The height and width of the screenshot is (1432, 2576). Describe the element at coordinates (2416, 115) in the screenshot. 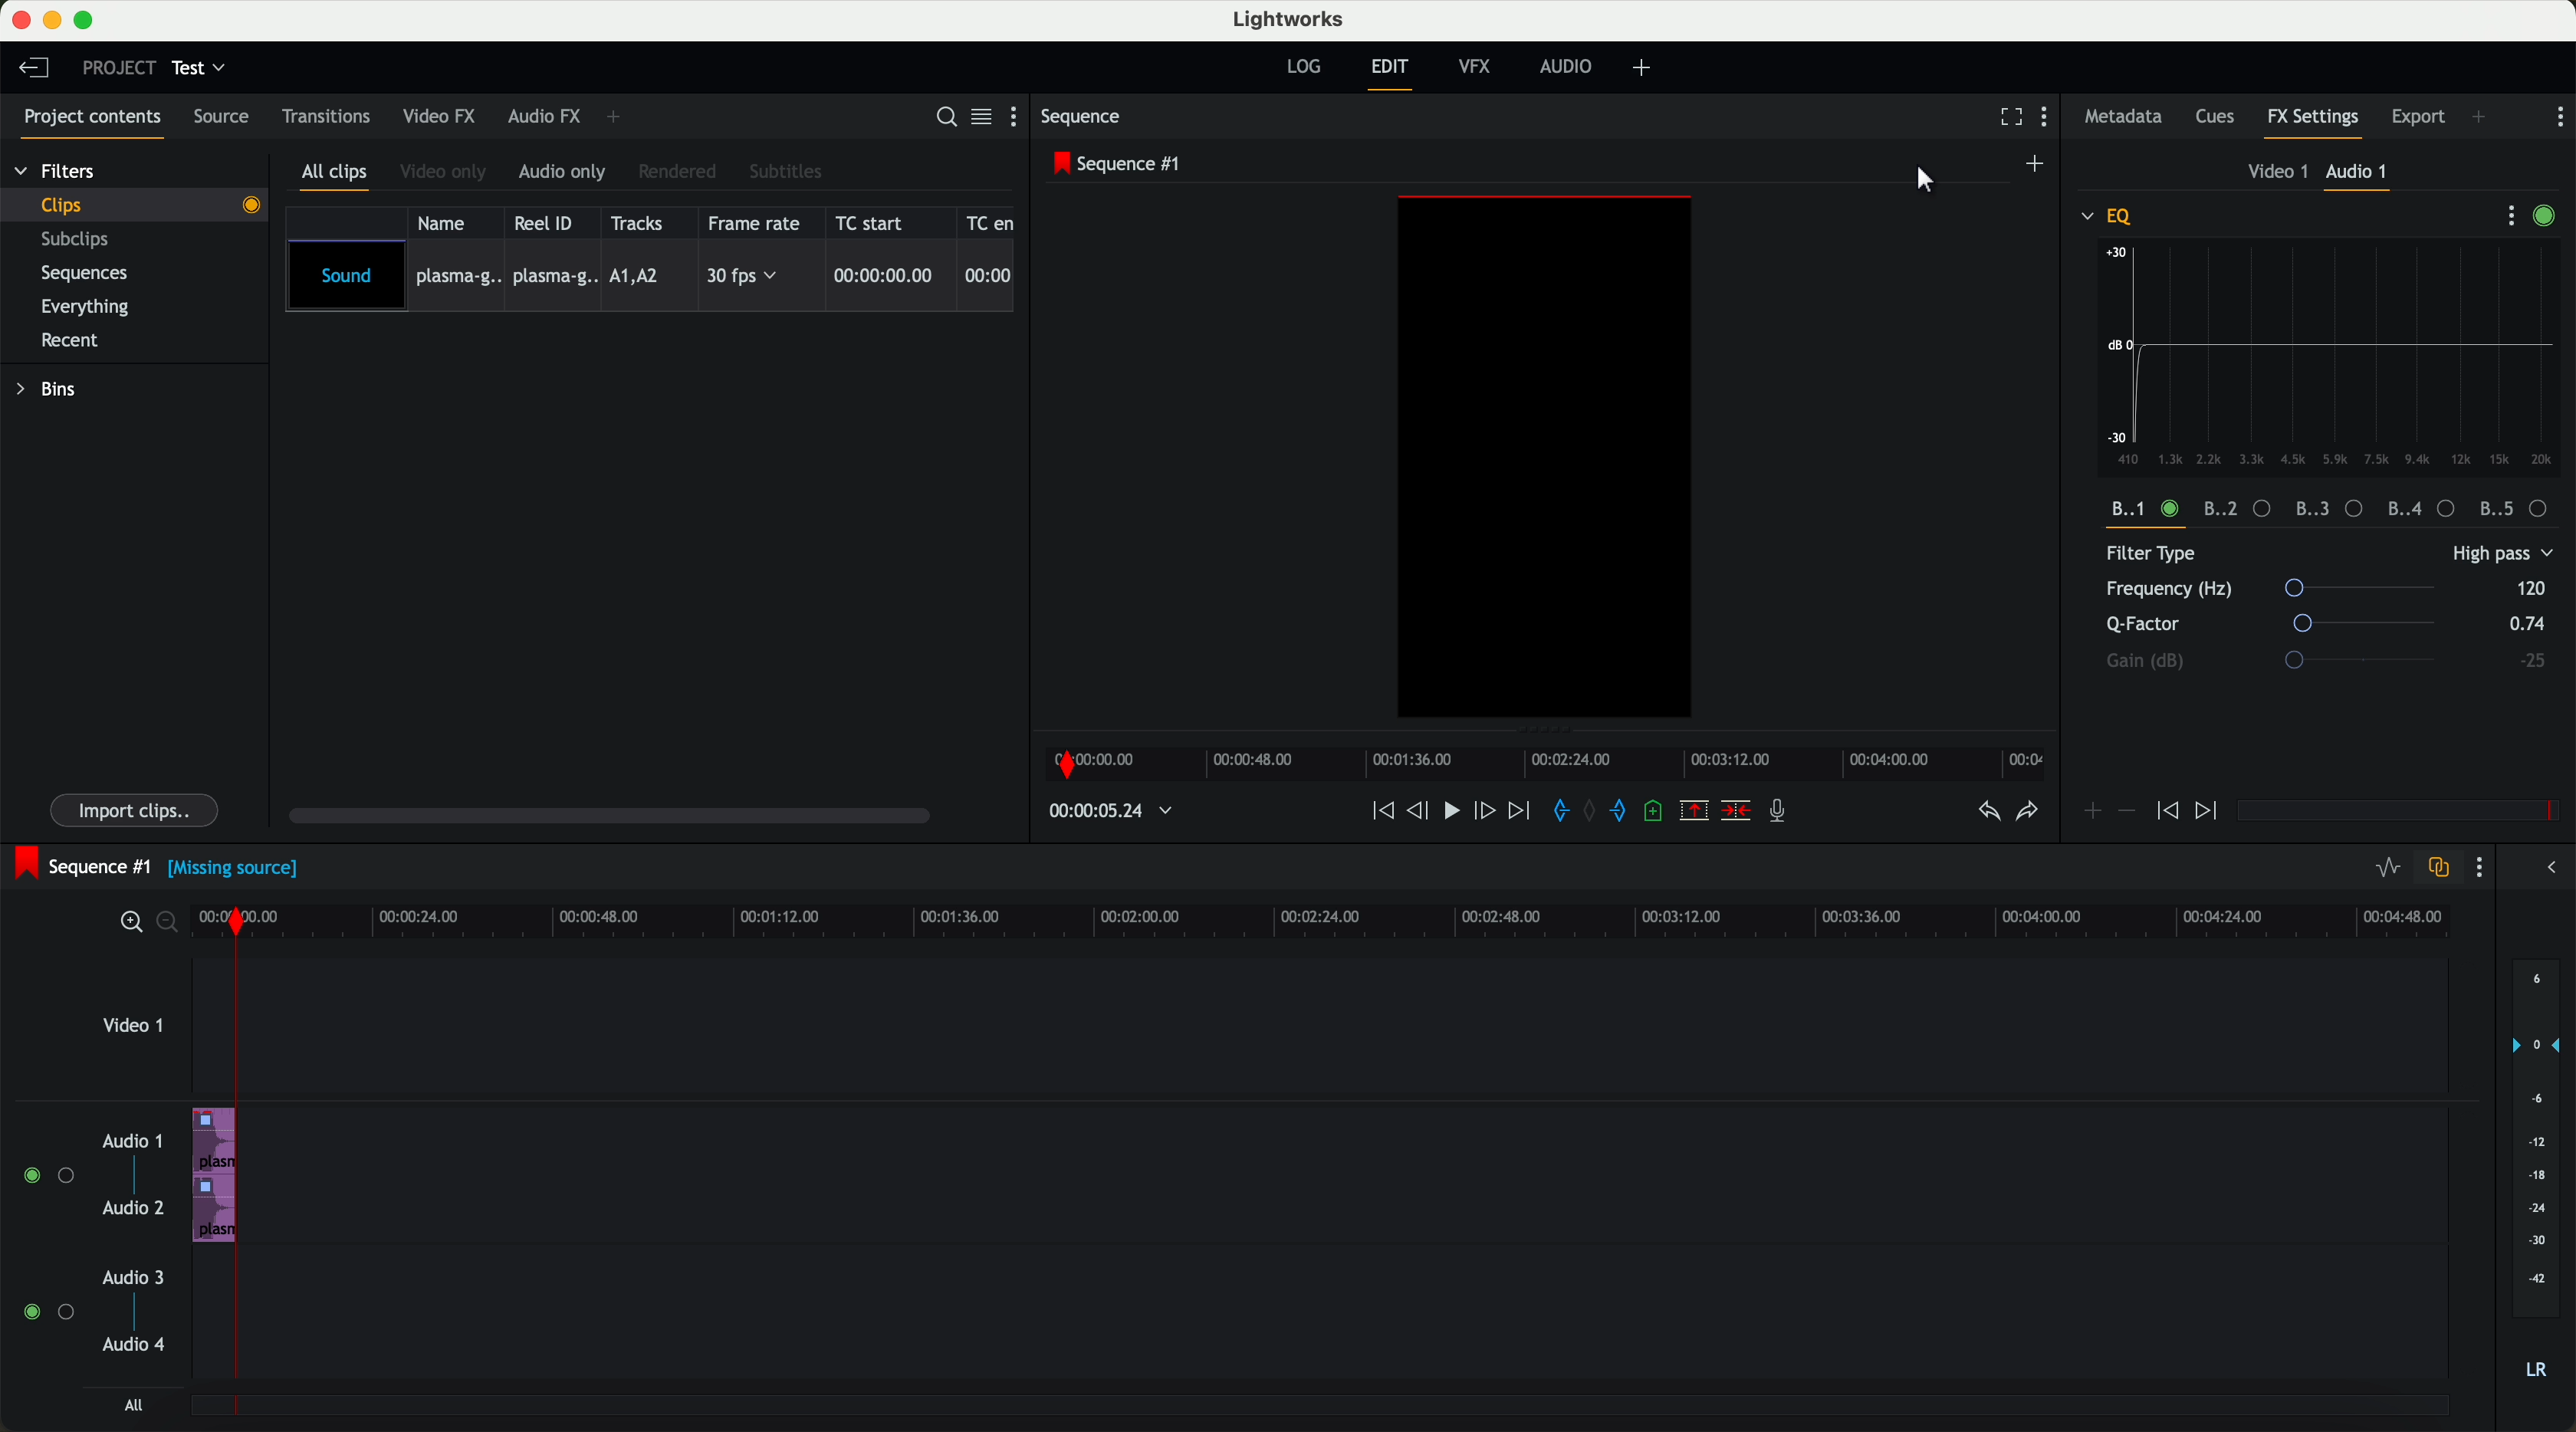

I see `export` at that location.